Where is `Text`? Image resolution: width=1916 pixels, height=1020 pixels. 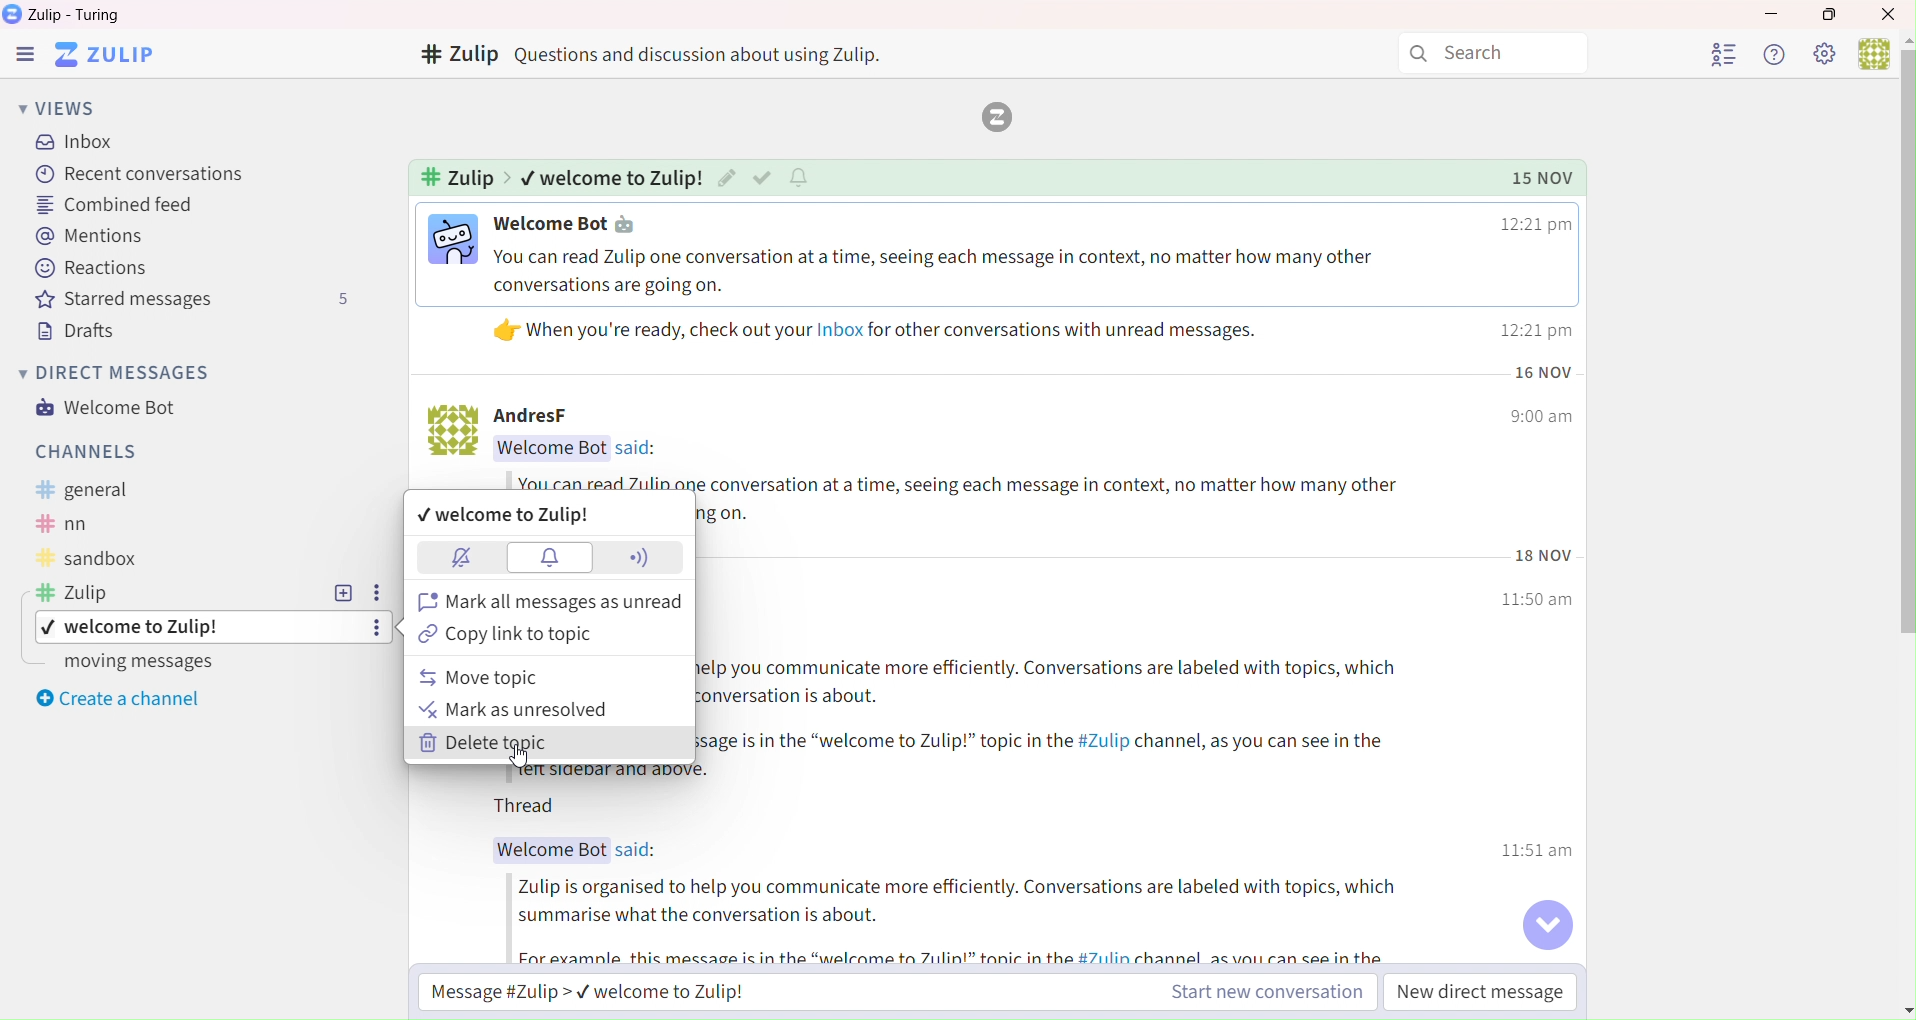
Text is located at coordinates (1052, 500).